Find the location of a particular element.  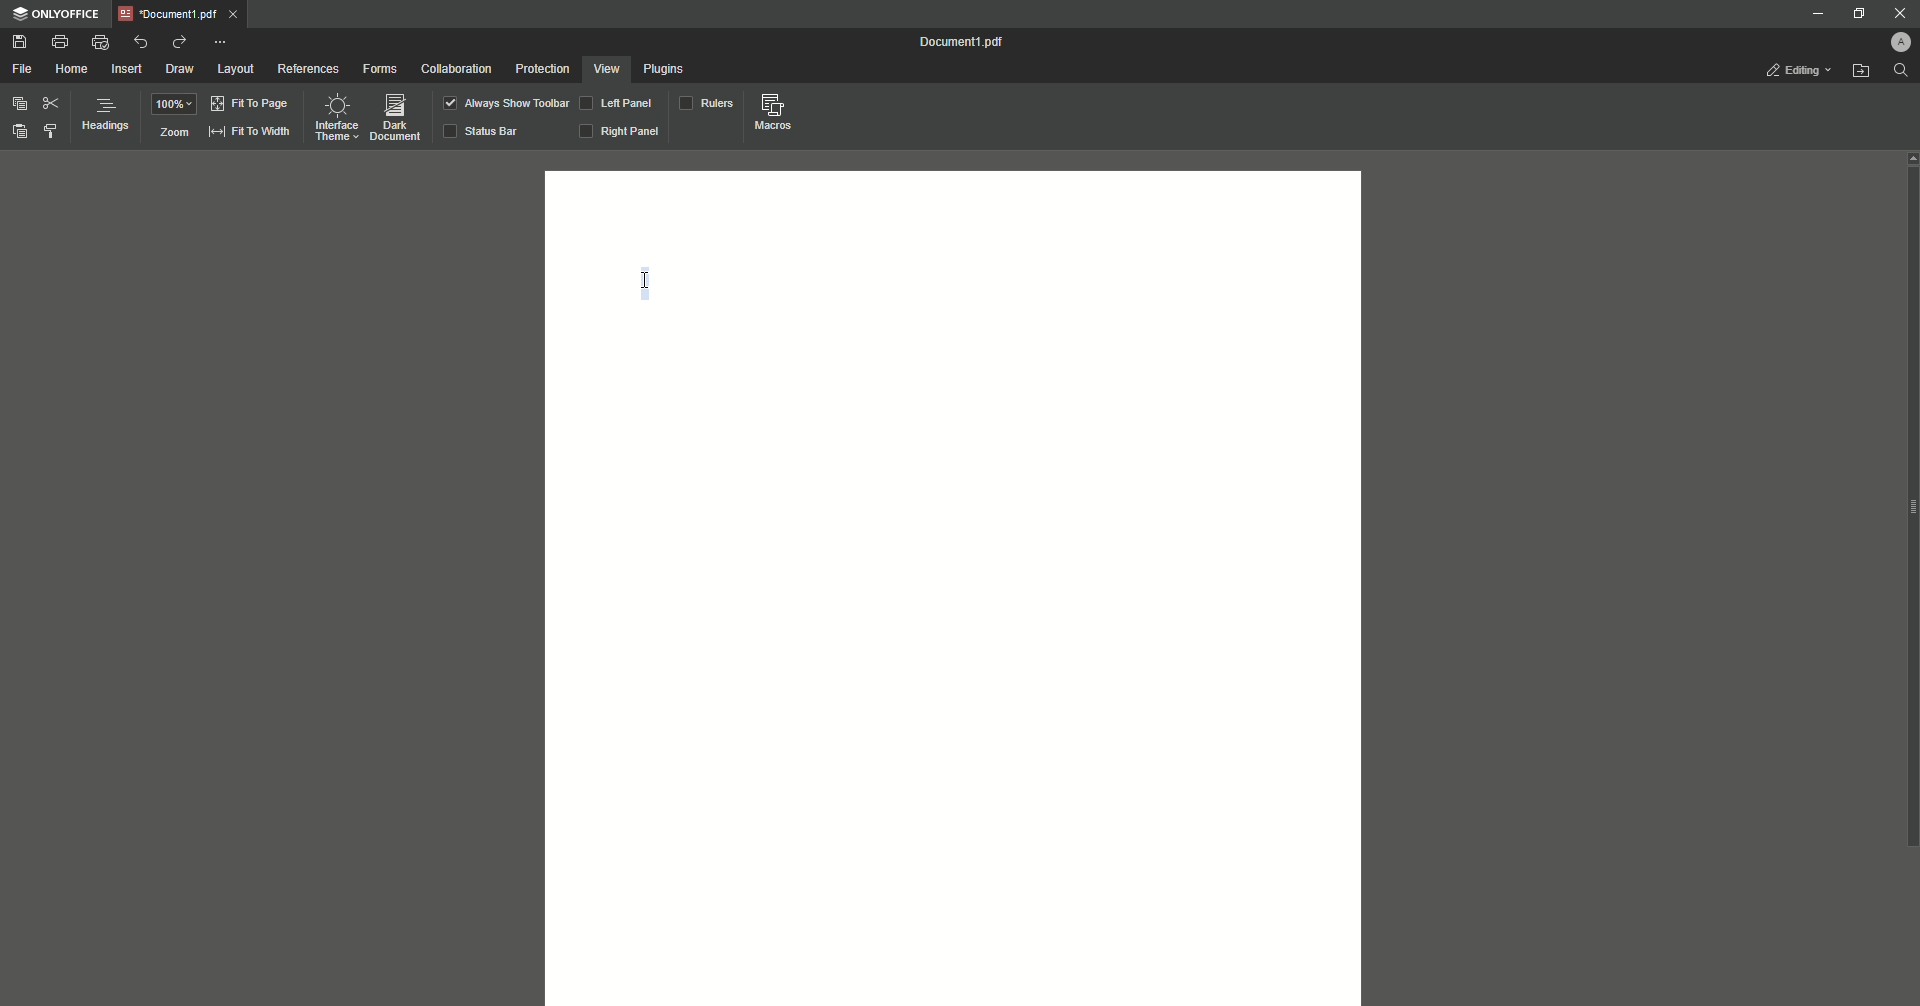

Dark Document is located at coordinates (394, 116).